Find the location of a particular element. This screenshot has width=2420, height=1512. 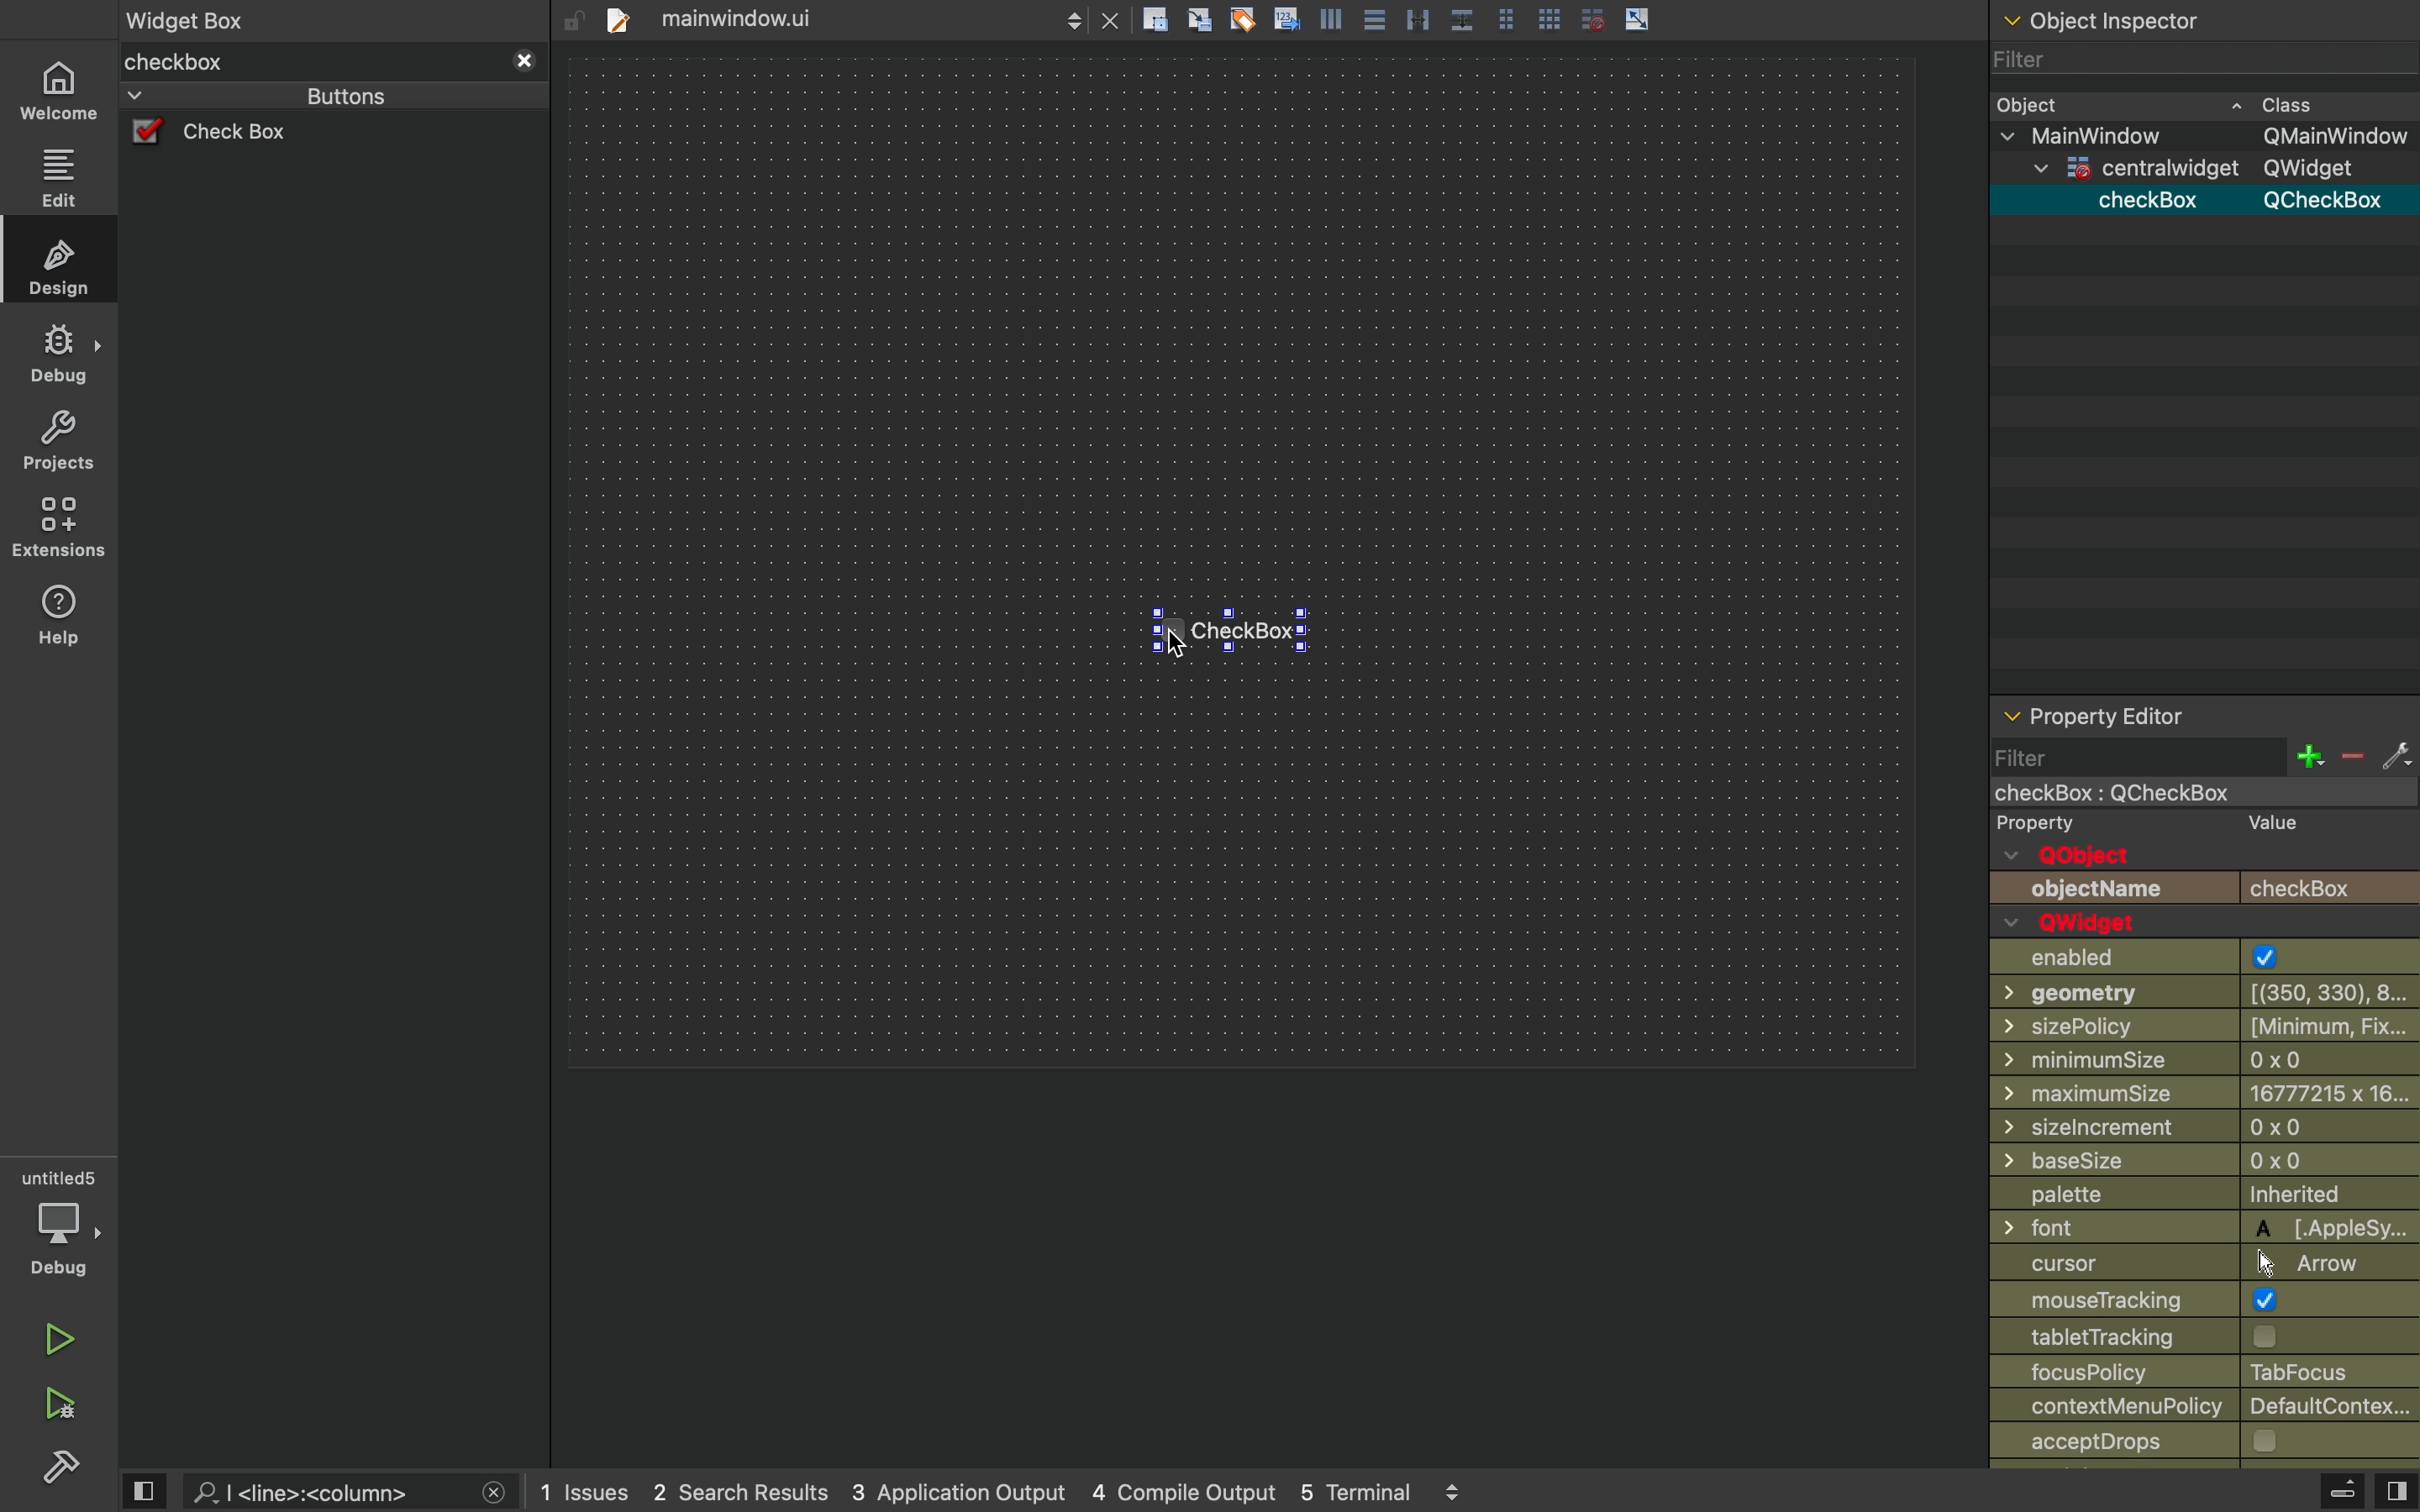

Widget Box is located at coordinates (194, 17).